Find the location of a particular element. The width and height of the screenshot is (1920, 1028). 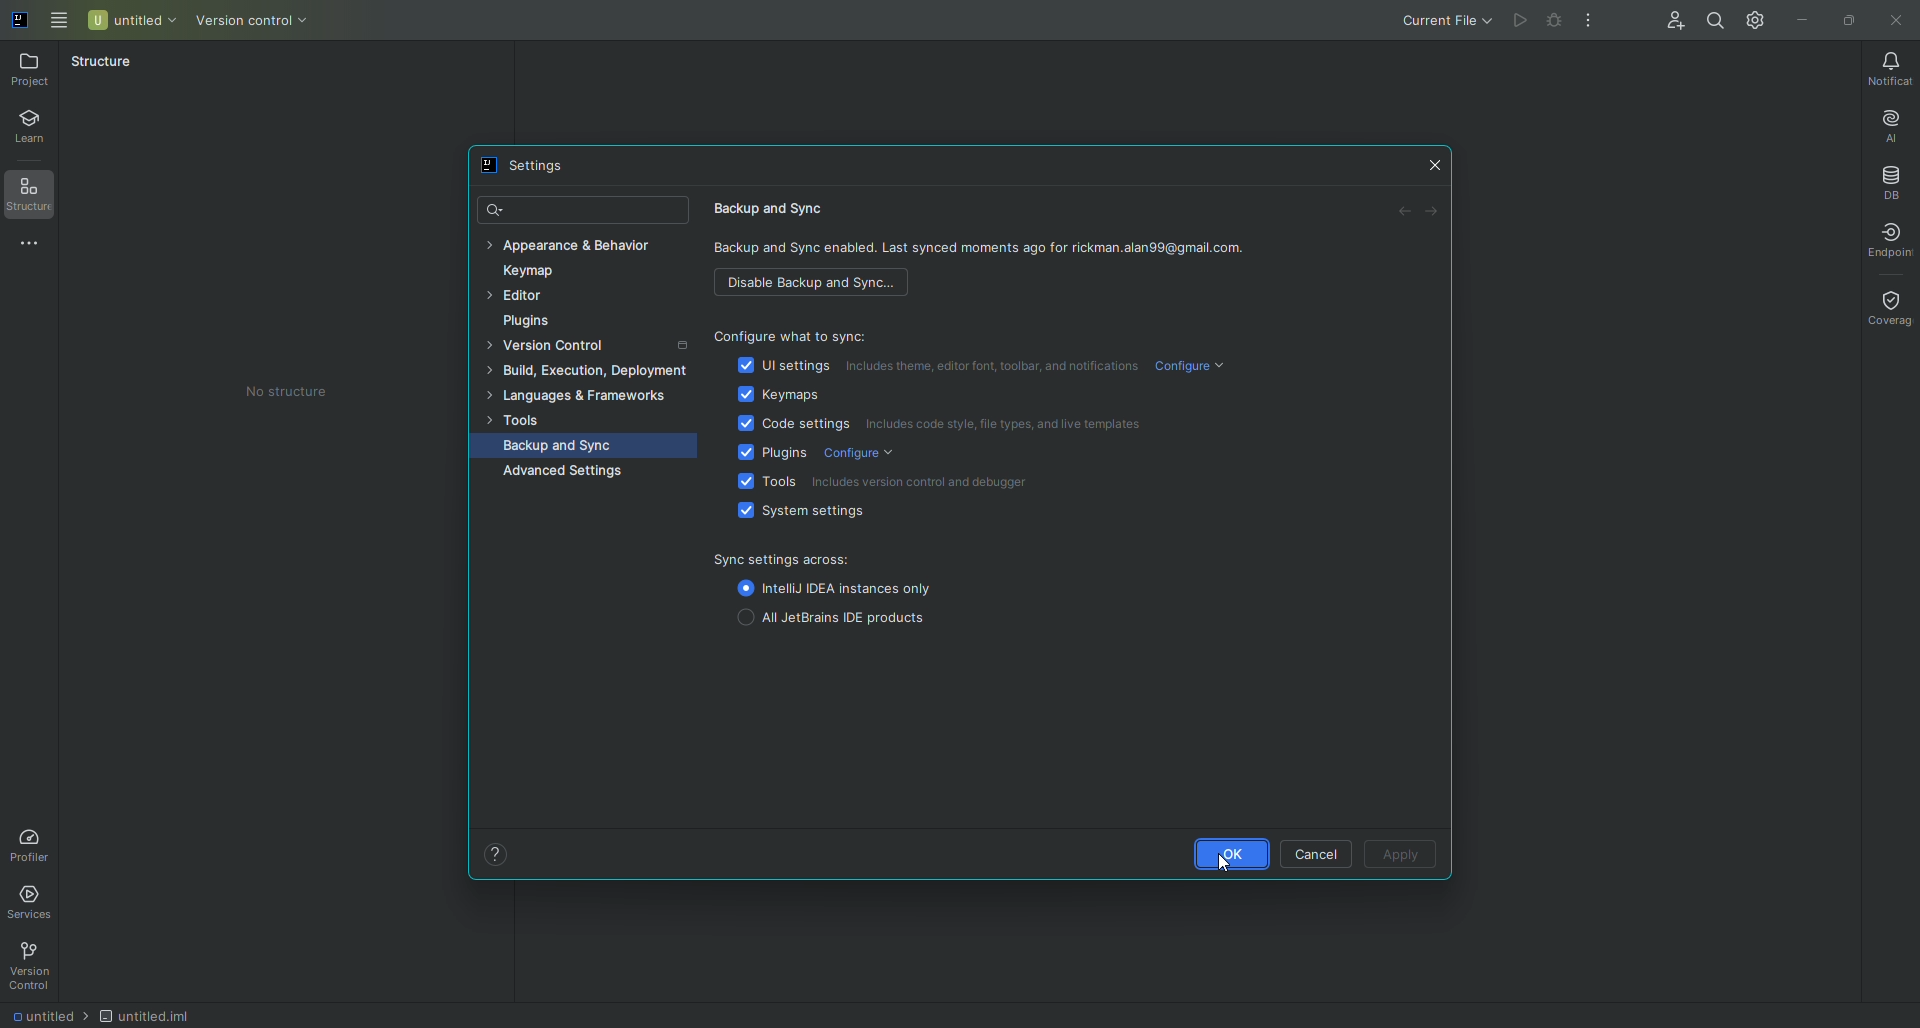

Enable Backup is located at coordinates (816, 285).